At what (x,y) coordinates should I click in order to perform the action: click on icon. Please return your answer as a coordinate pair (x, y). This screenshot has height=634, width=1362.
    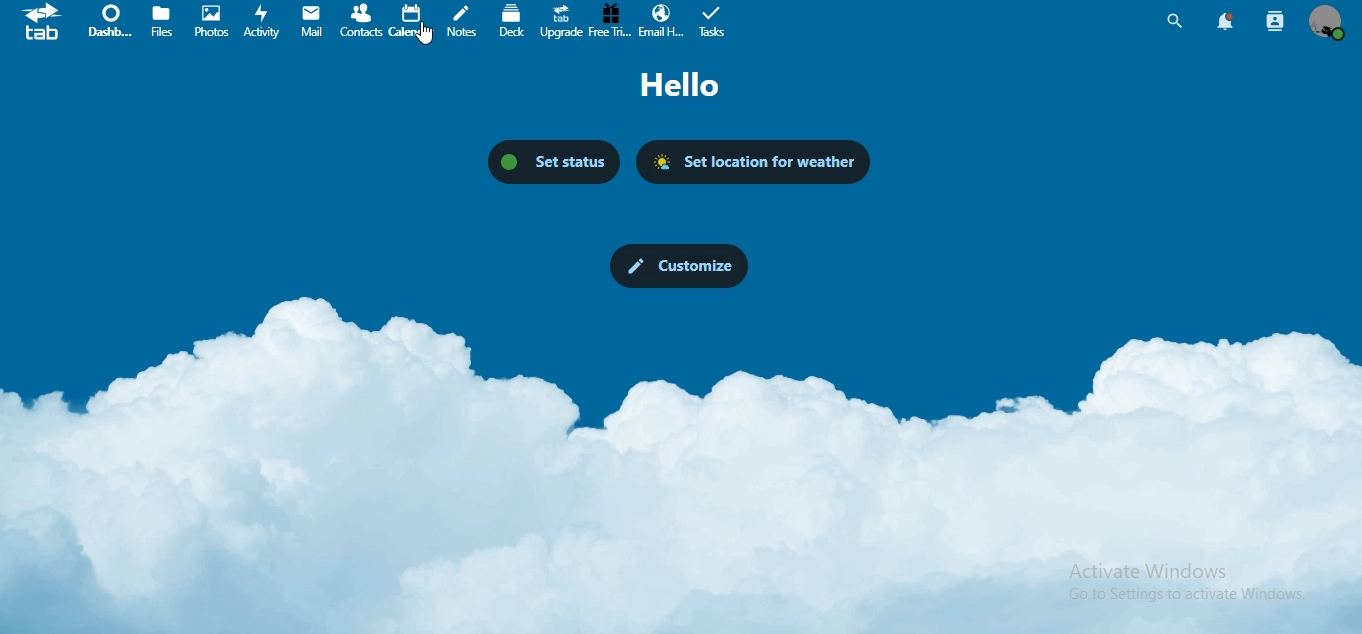
    Looking at the image, I should click on (43, 26).